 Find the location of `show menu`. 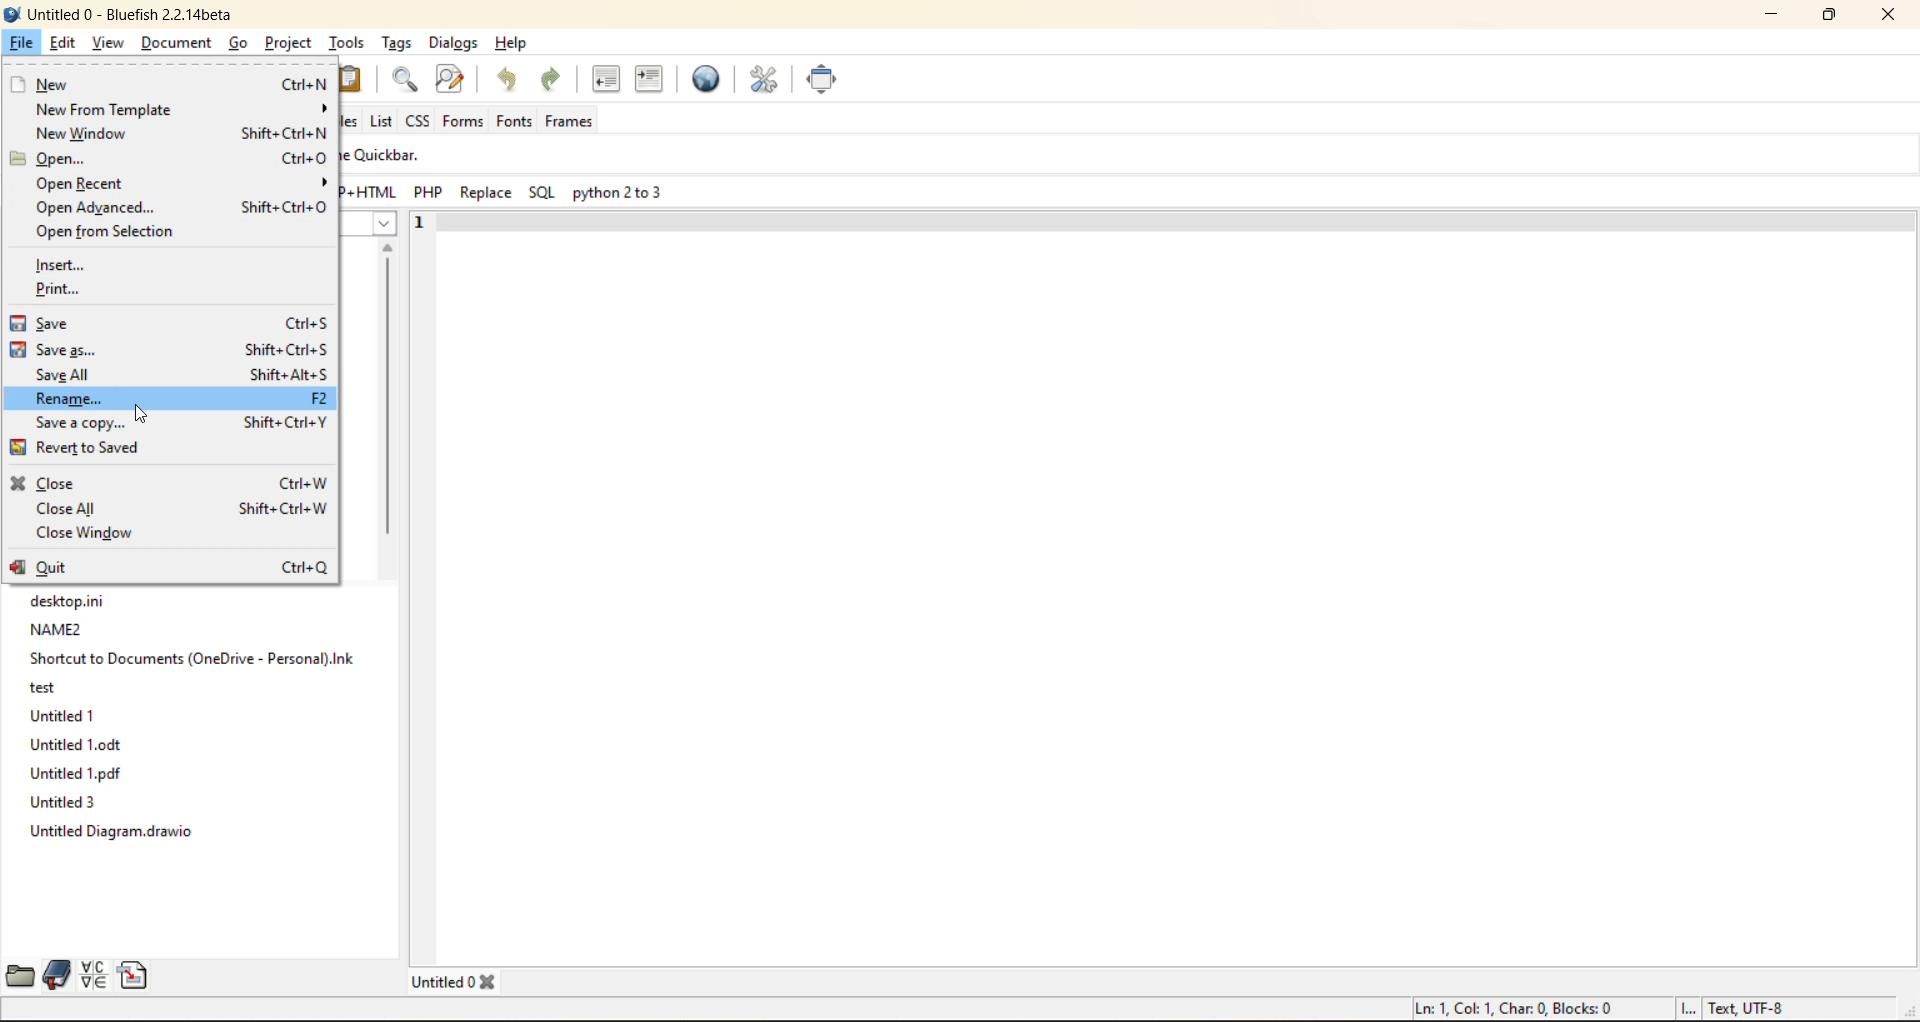

show menu is located at coordinates (328, 181).